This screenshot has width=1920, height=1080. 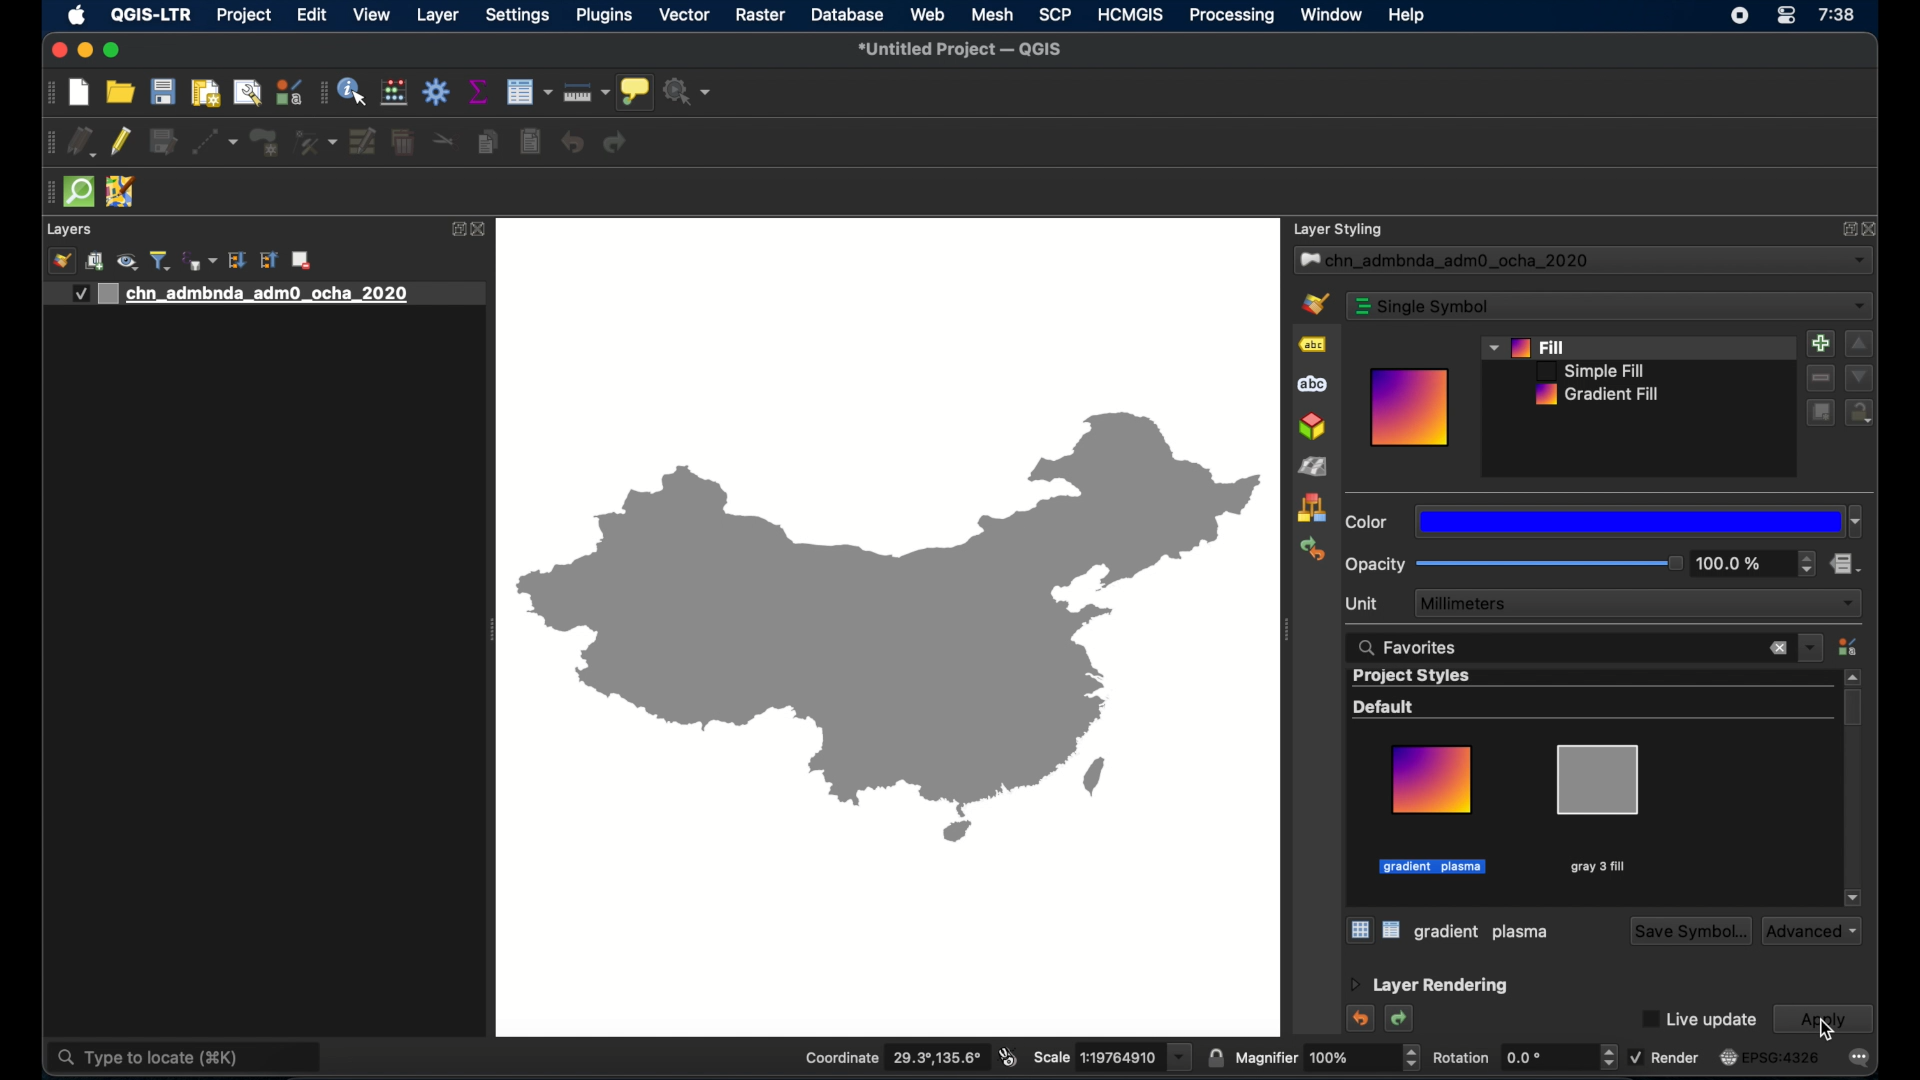 What do you see at coordinates (151, 16) in the screenshot?
I see `QGIS-LTR` at bounding box center [151, 16].